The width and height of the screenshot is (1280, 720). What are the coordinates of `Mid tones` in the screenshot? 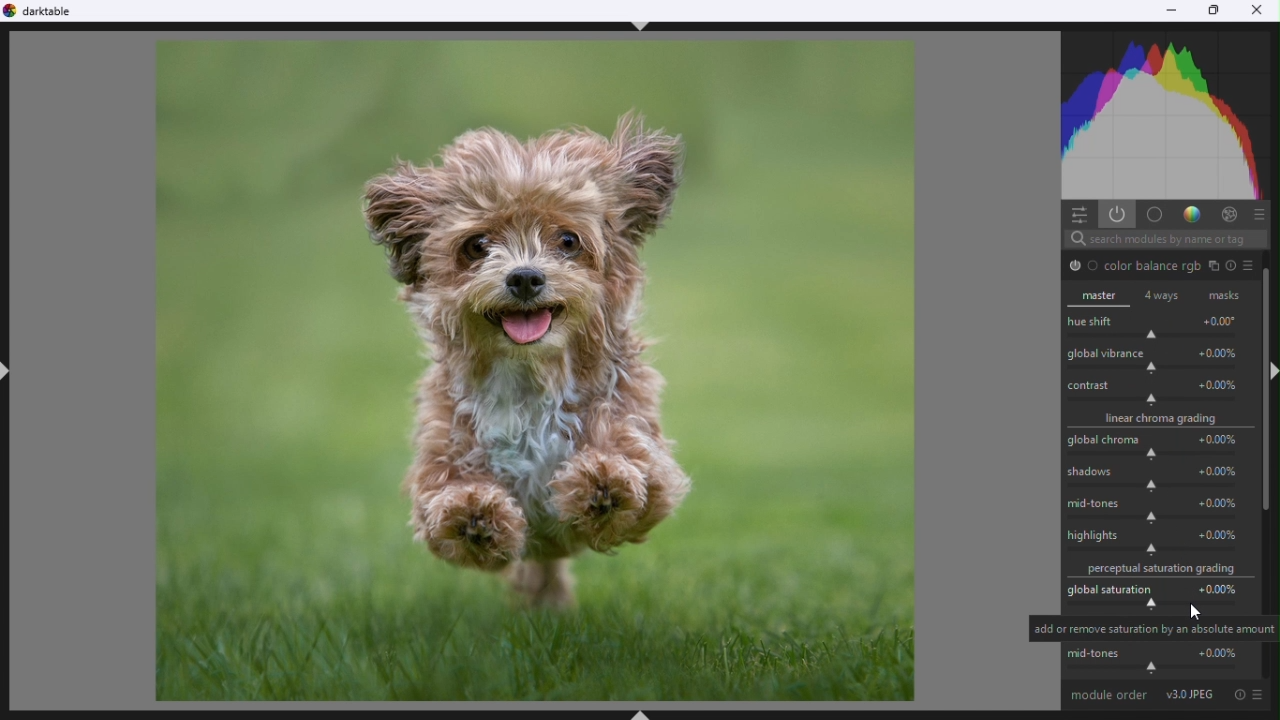 It's located at (1162, 662).